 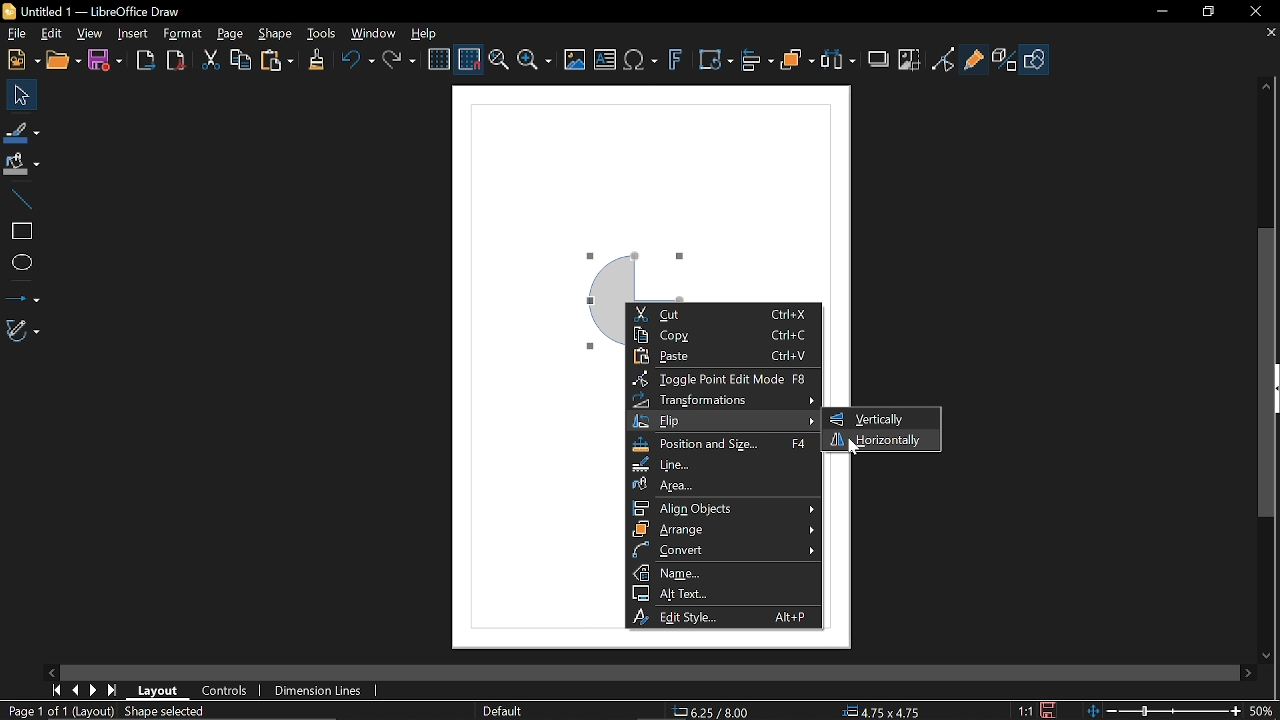 What do you see at coordinates (723, 465) in the screenshot?
I see `Line` at bounding box center [723, 465].